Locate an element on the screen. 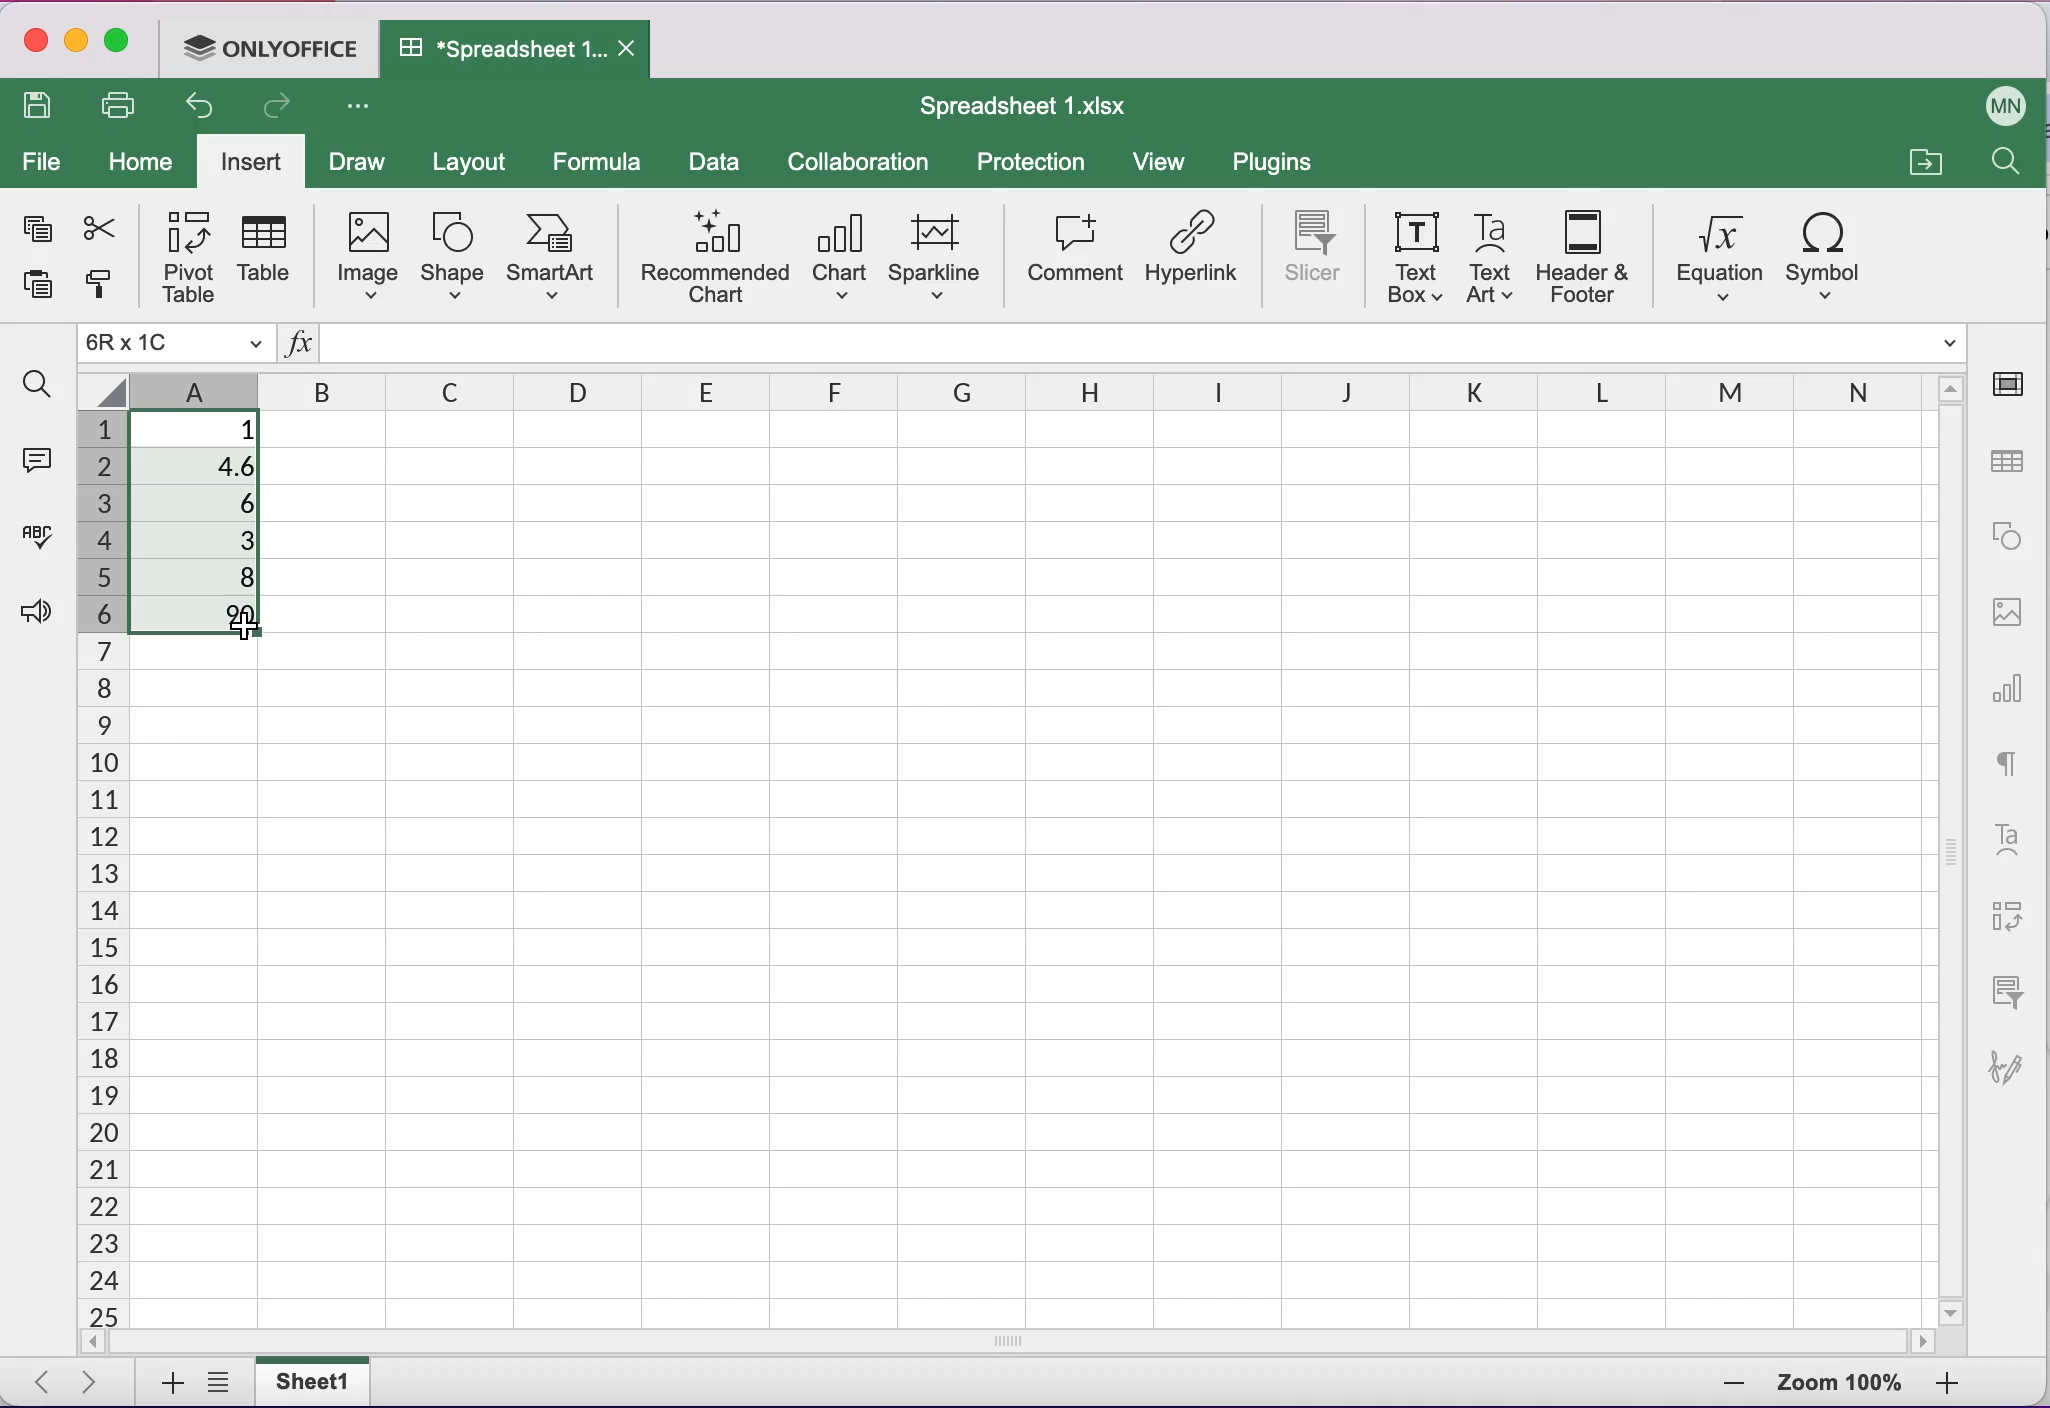 The width and height of the screenshot is (2050, 1408). vertical scrollbar is located at coordinates (1949, 868).